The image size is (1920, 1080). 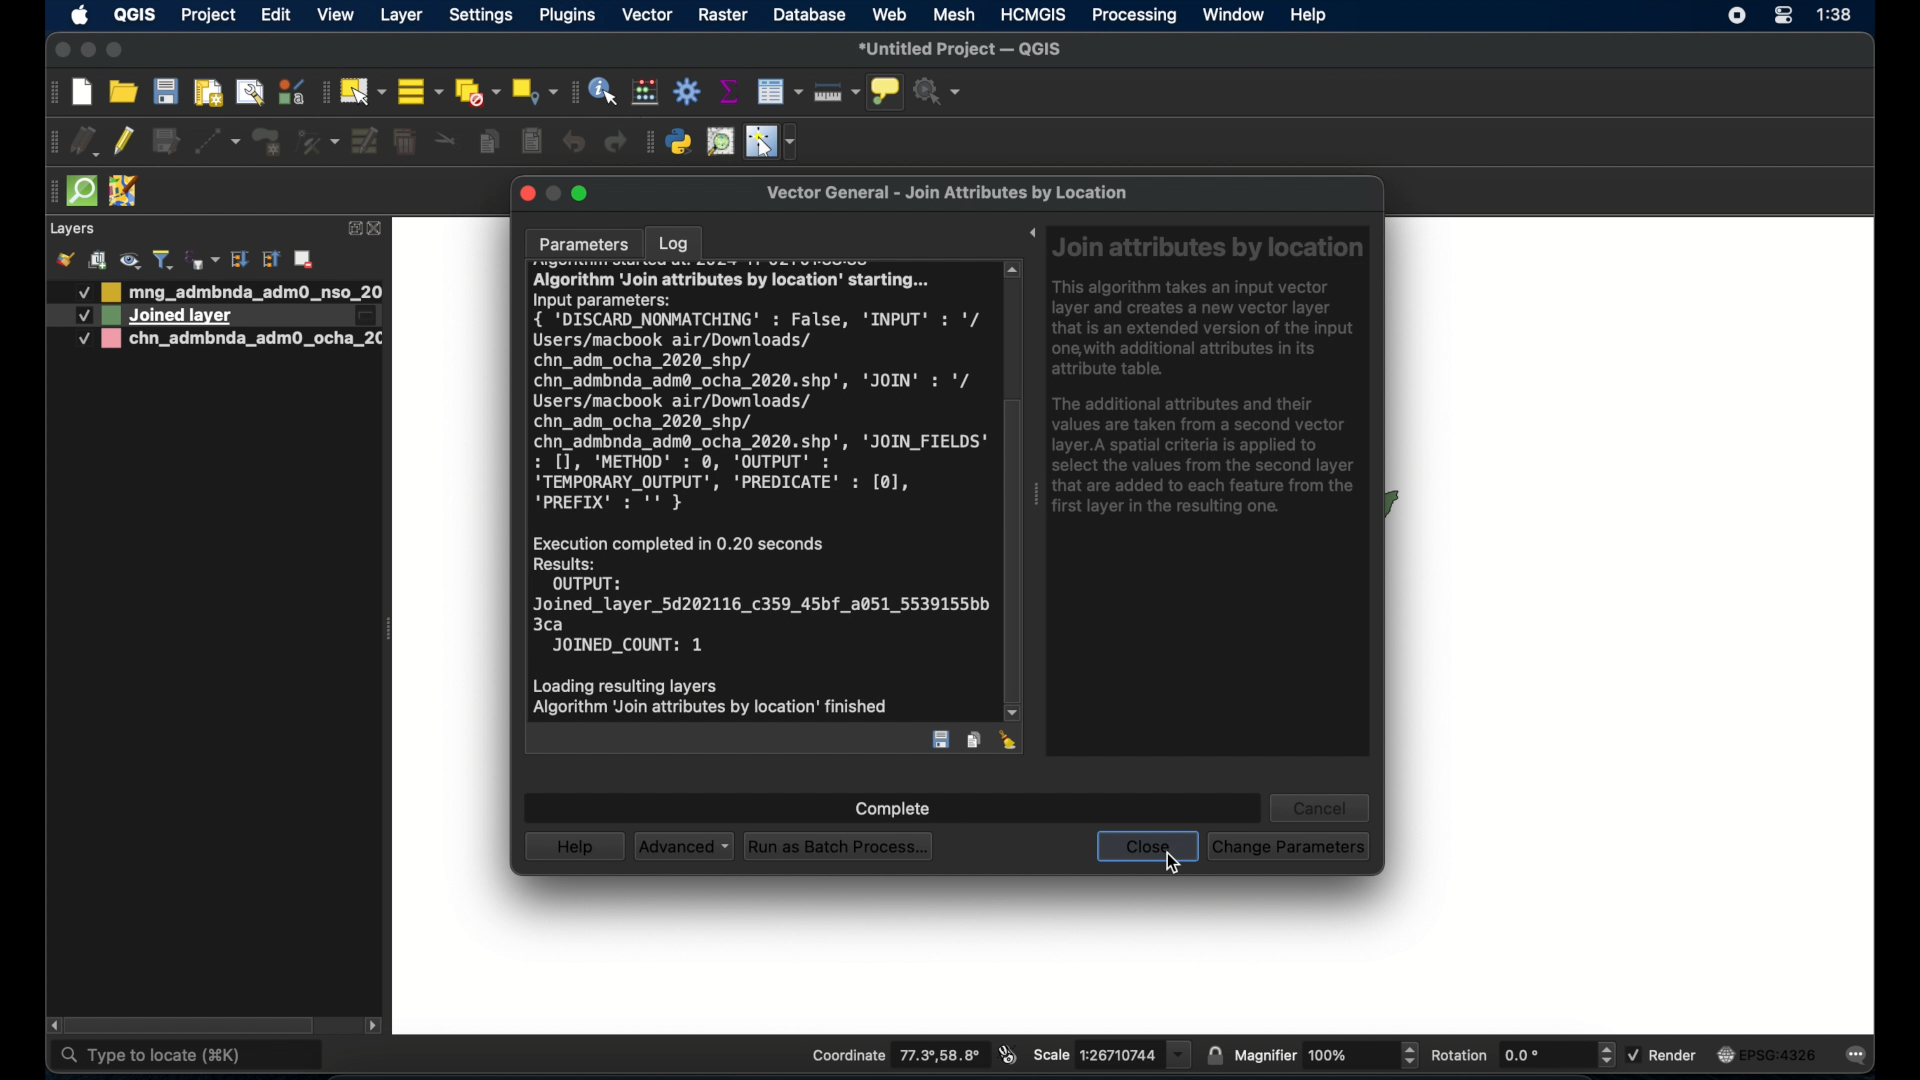 What do you see at coordinates (941, 93) in the screenshot?
I see `no action selected` at bounding box center [941, 93].